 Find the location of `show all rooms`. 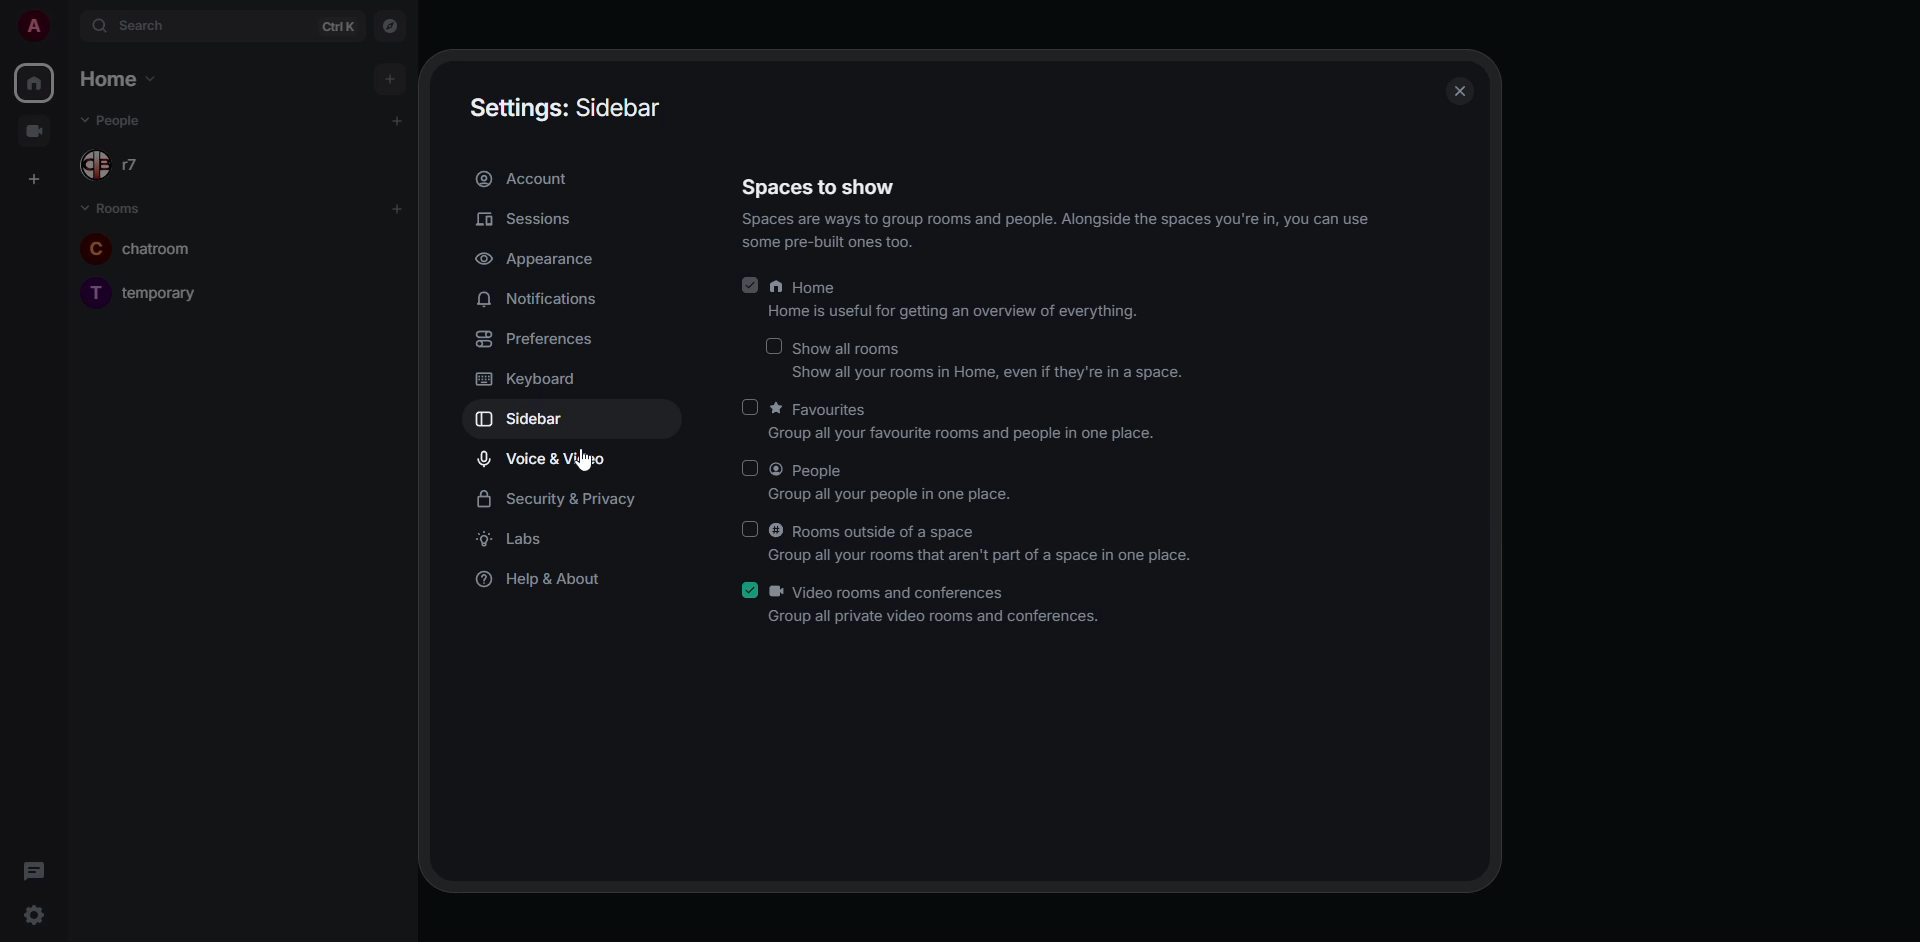

show all rooms is located at coordinates (988, 361).